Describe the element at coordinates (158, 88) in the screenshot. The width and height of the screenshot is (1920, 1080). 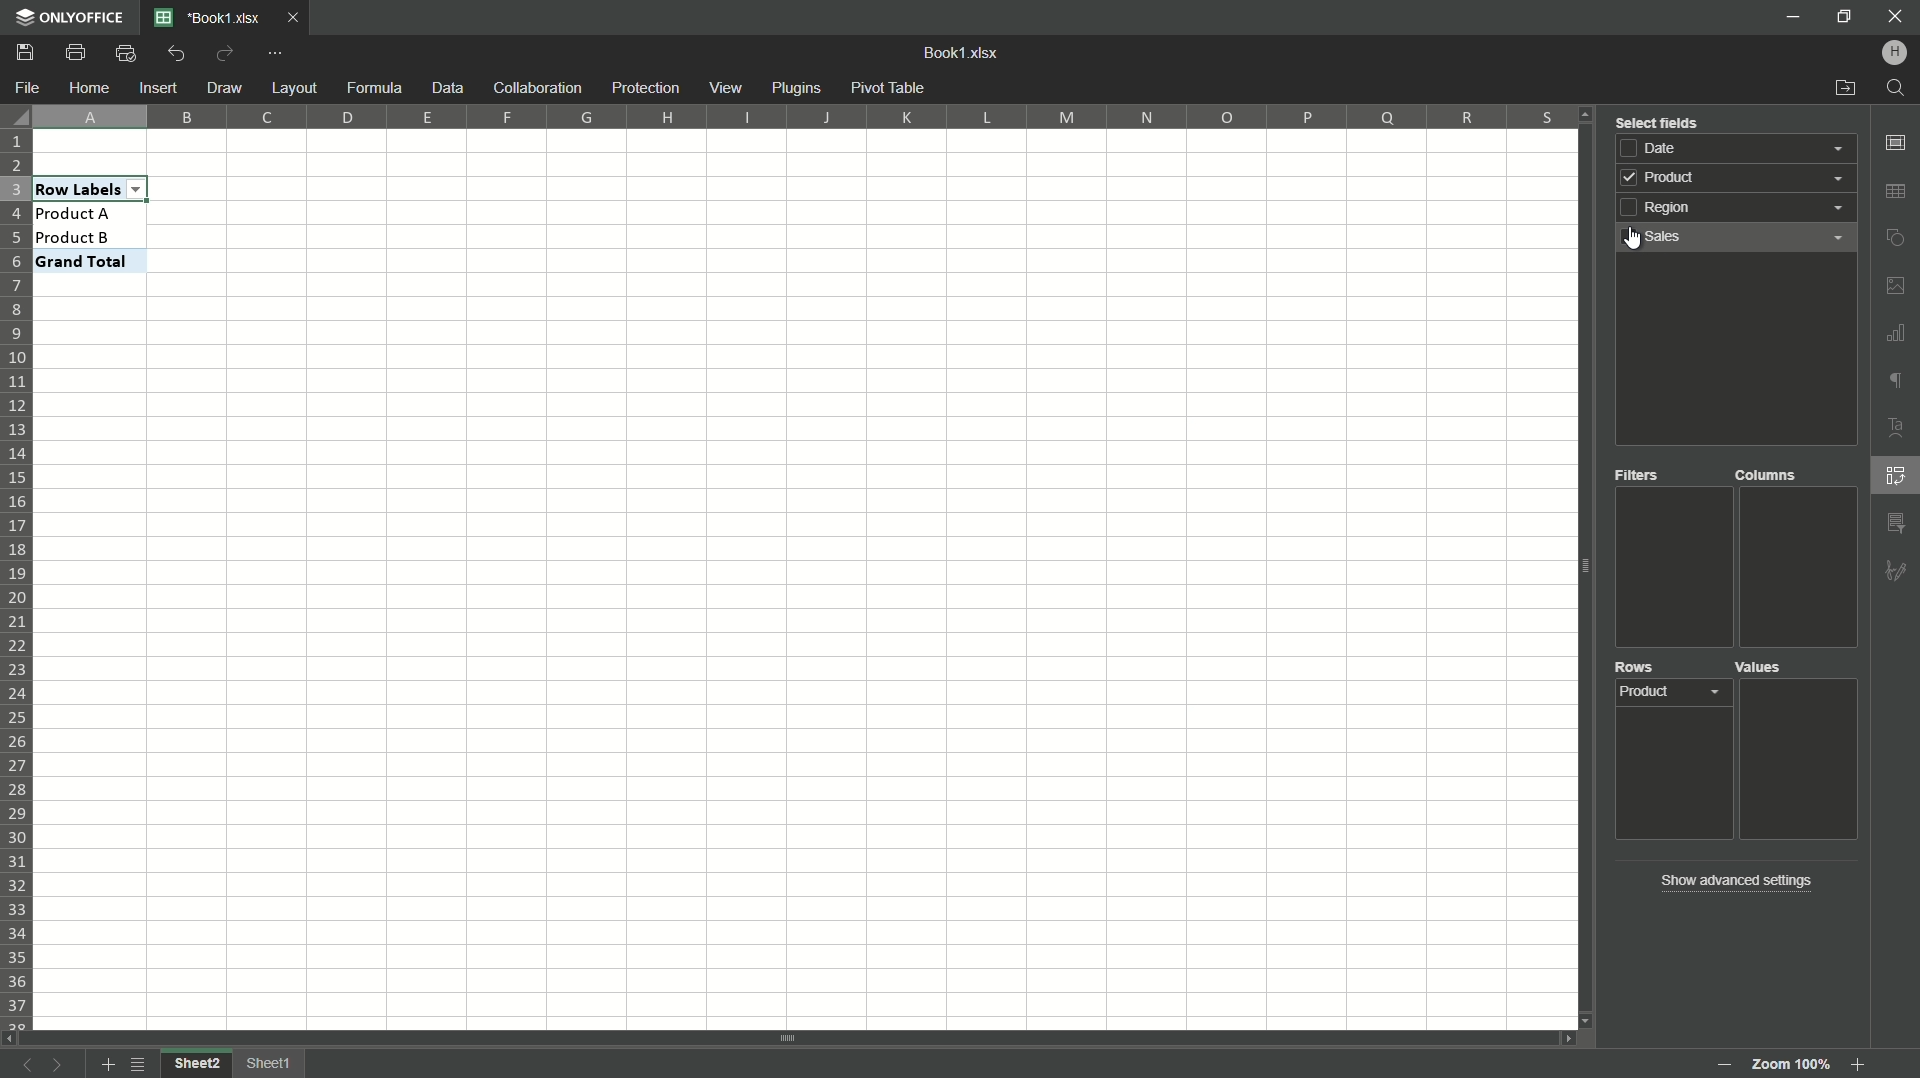
I see `Insert` at that location.